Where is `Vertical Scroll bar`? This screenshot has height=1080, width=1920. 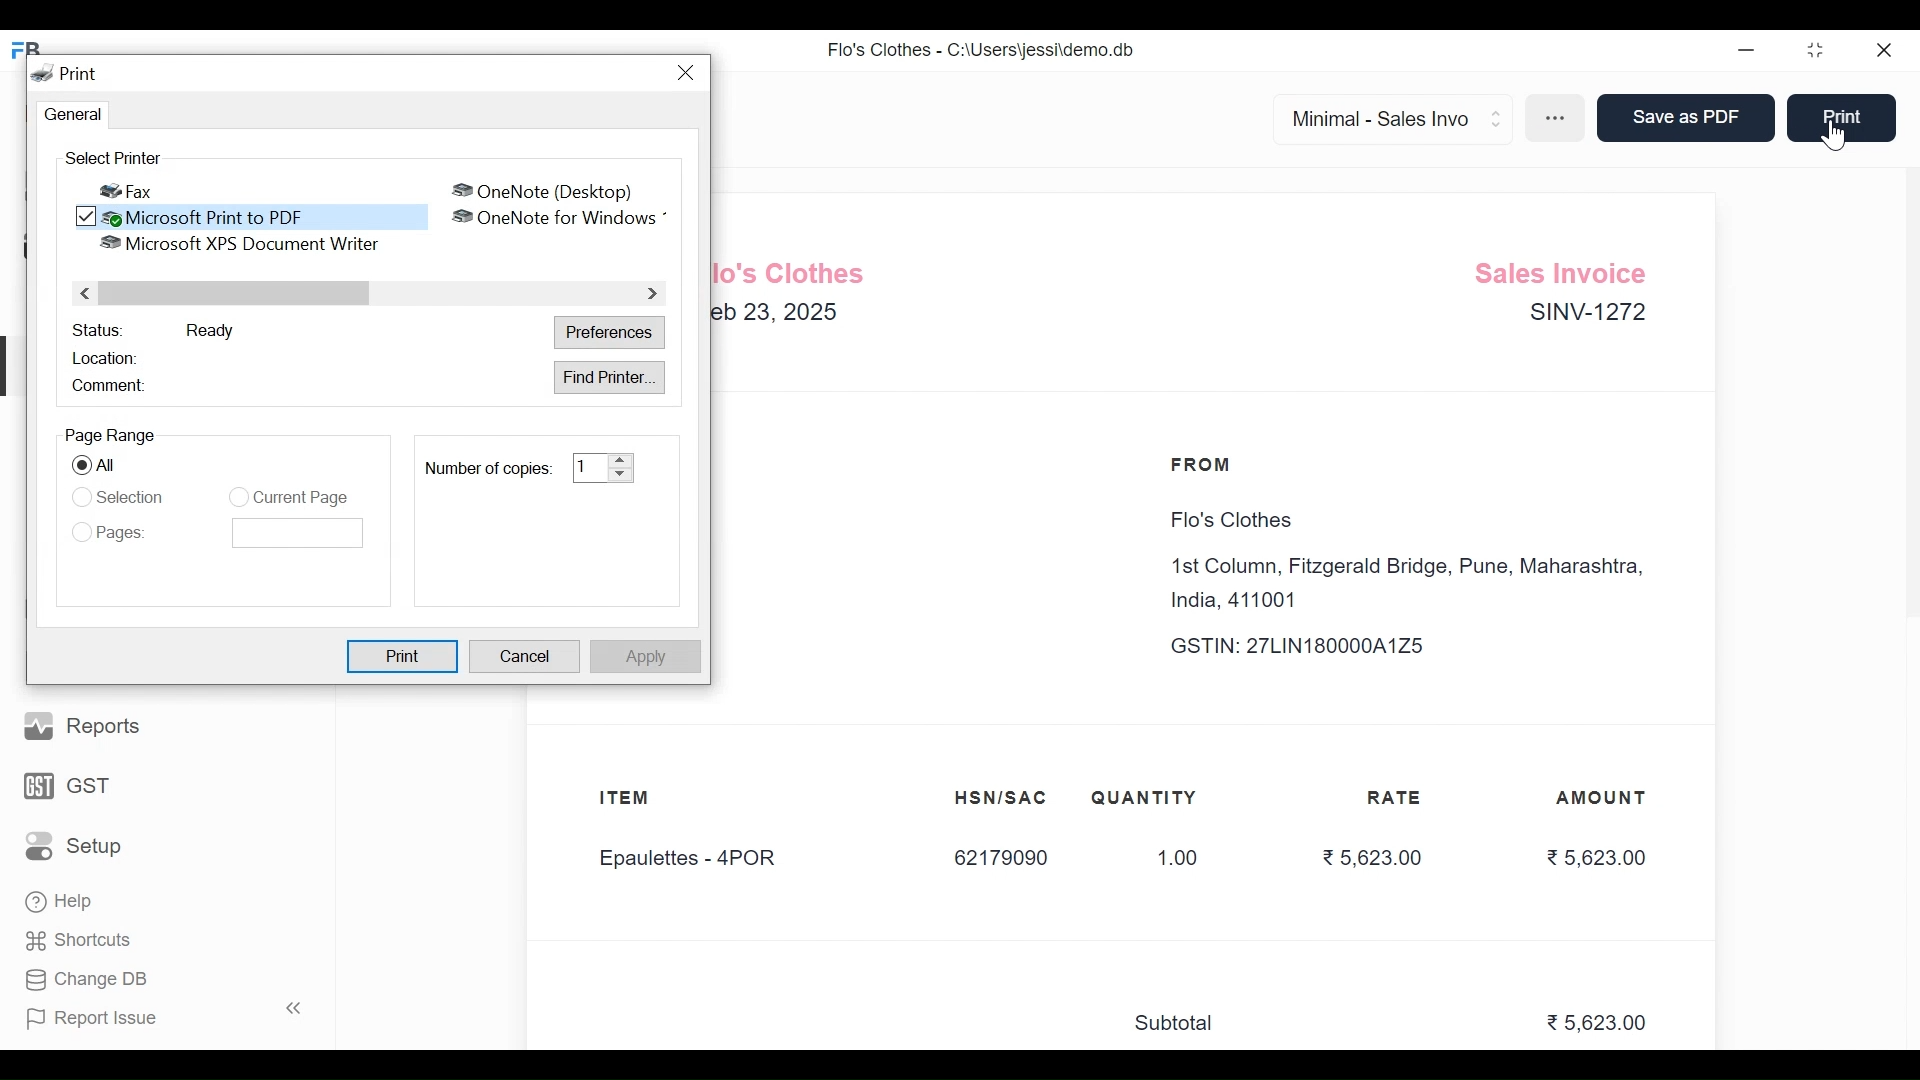 Vertical Scroll bar is located at coordinates (238, 294).